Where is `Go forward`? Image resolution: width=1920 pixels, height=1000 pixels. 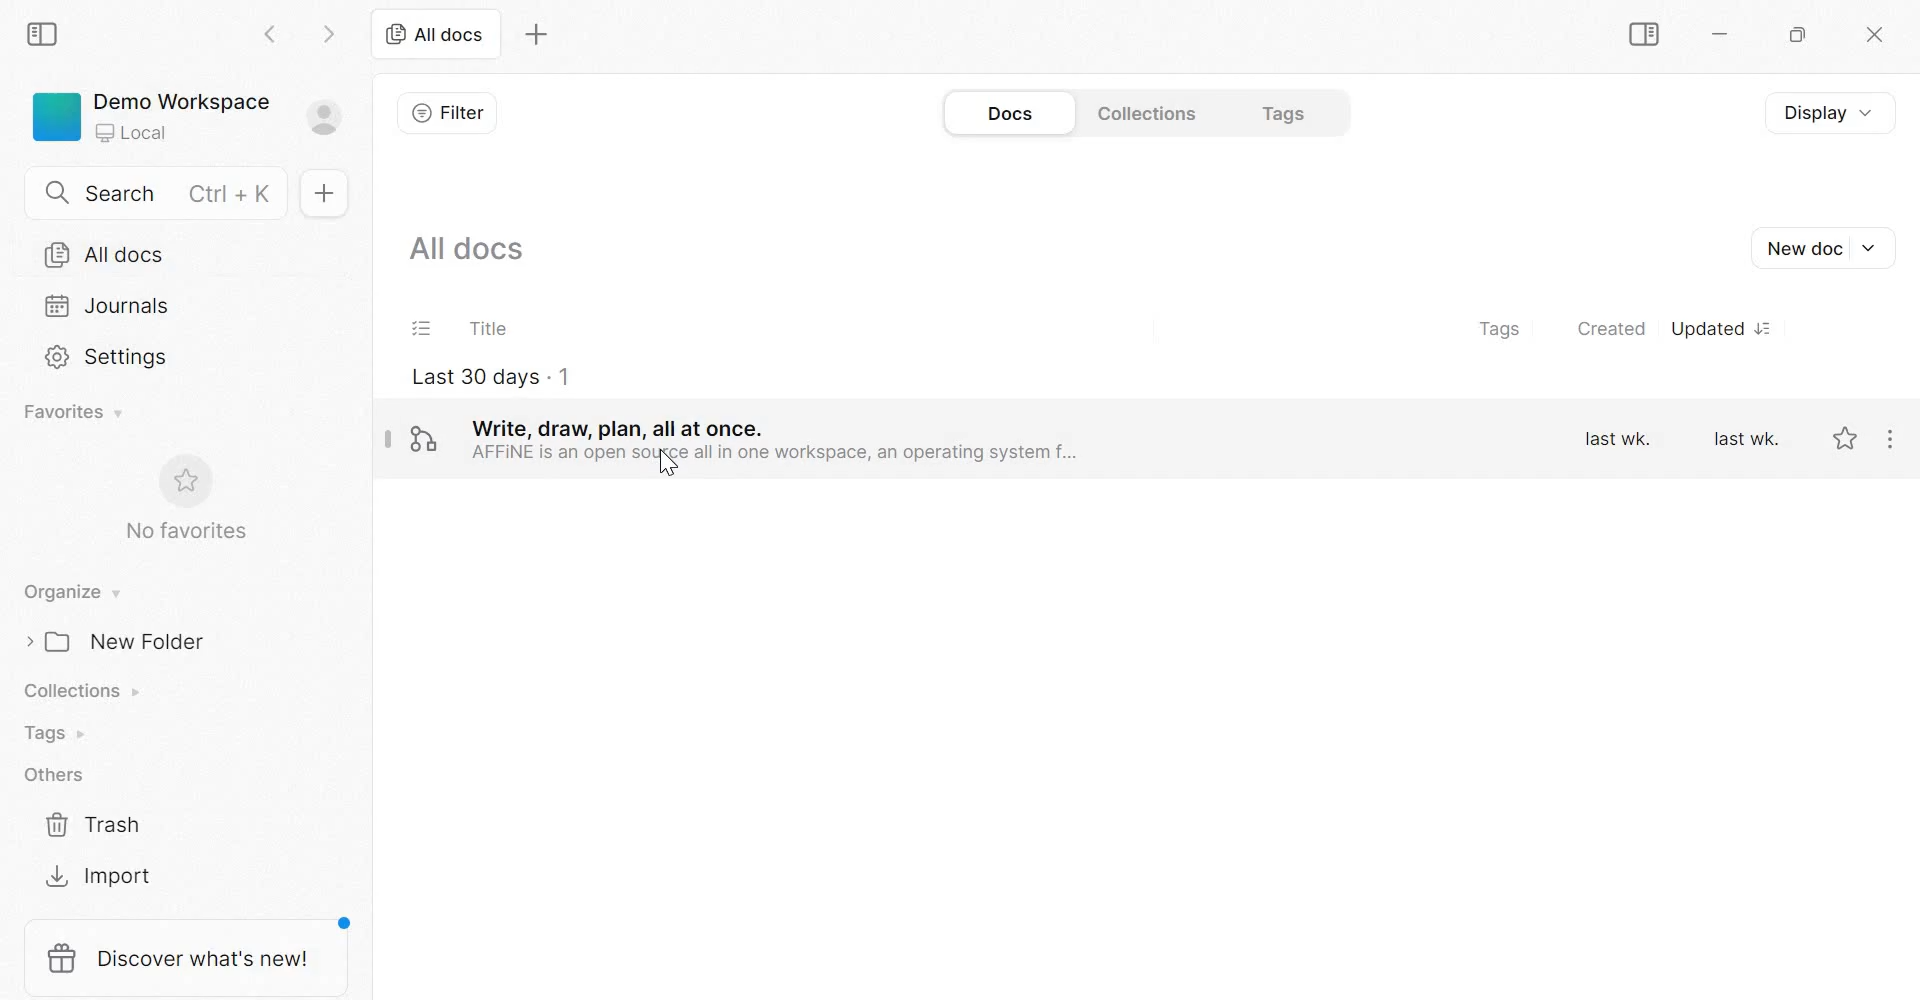
Go forward is located at coordinates (323, 39).